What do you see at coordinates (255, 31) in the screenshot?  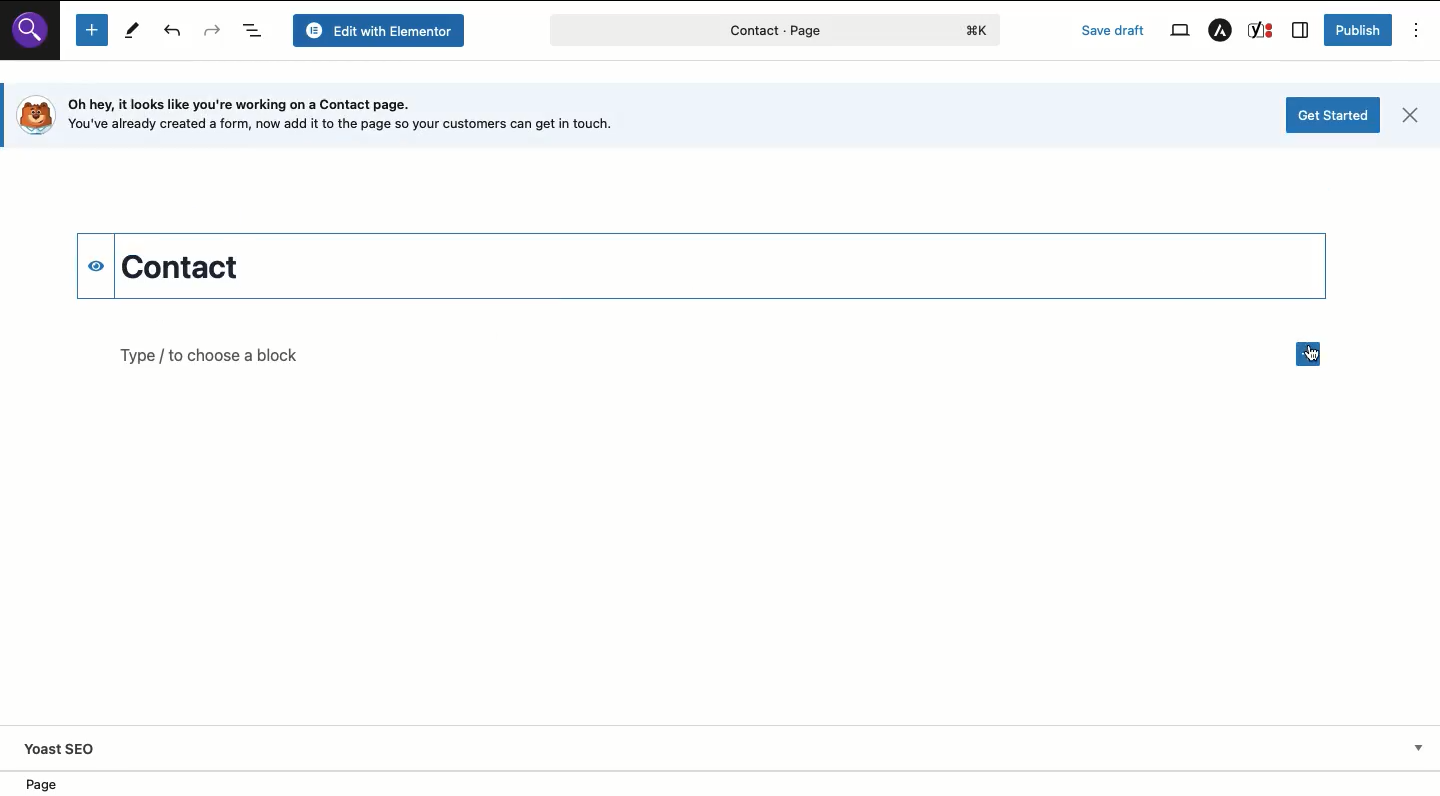 I see `Document overview` at bounding box center [255, 31].